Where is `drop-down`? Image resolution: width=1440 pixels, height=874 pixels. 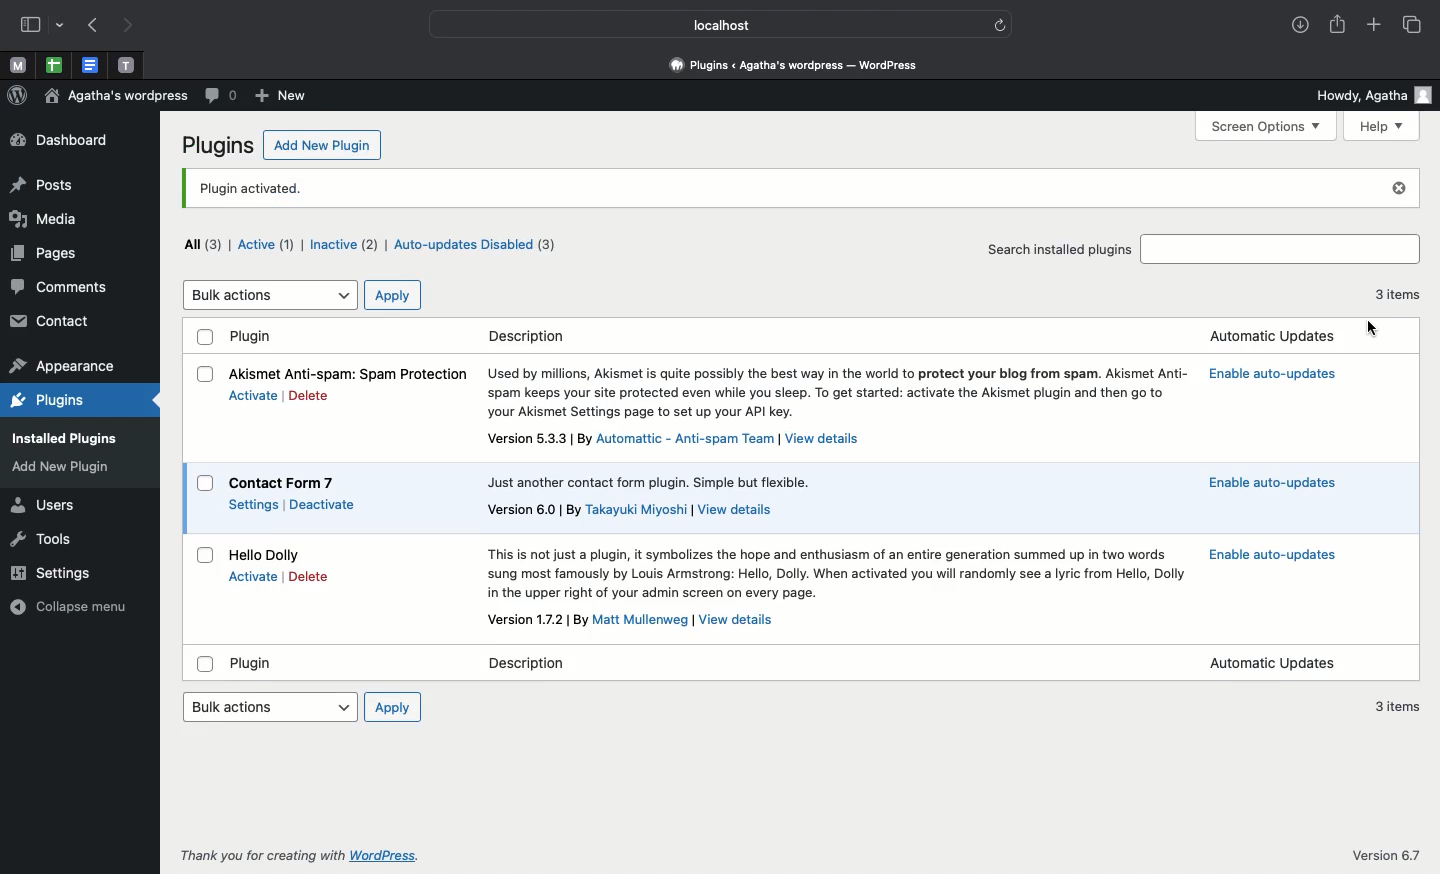 drop-down is located at coordinates (62, 25).